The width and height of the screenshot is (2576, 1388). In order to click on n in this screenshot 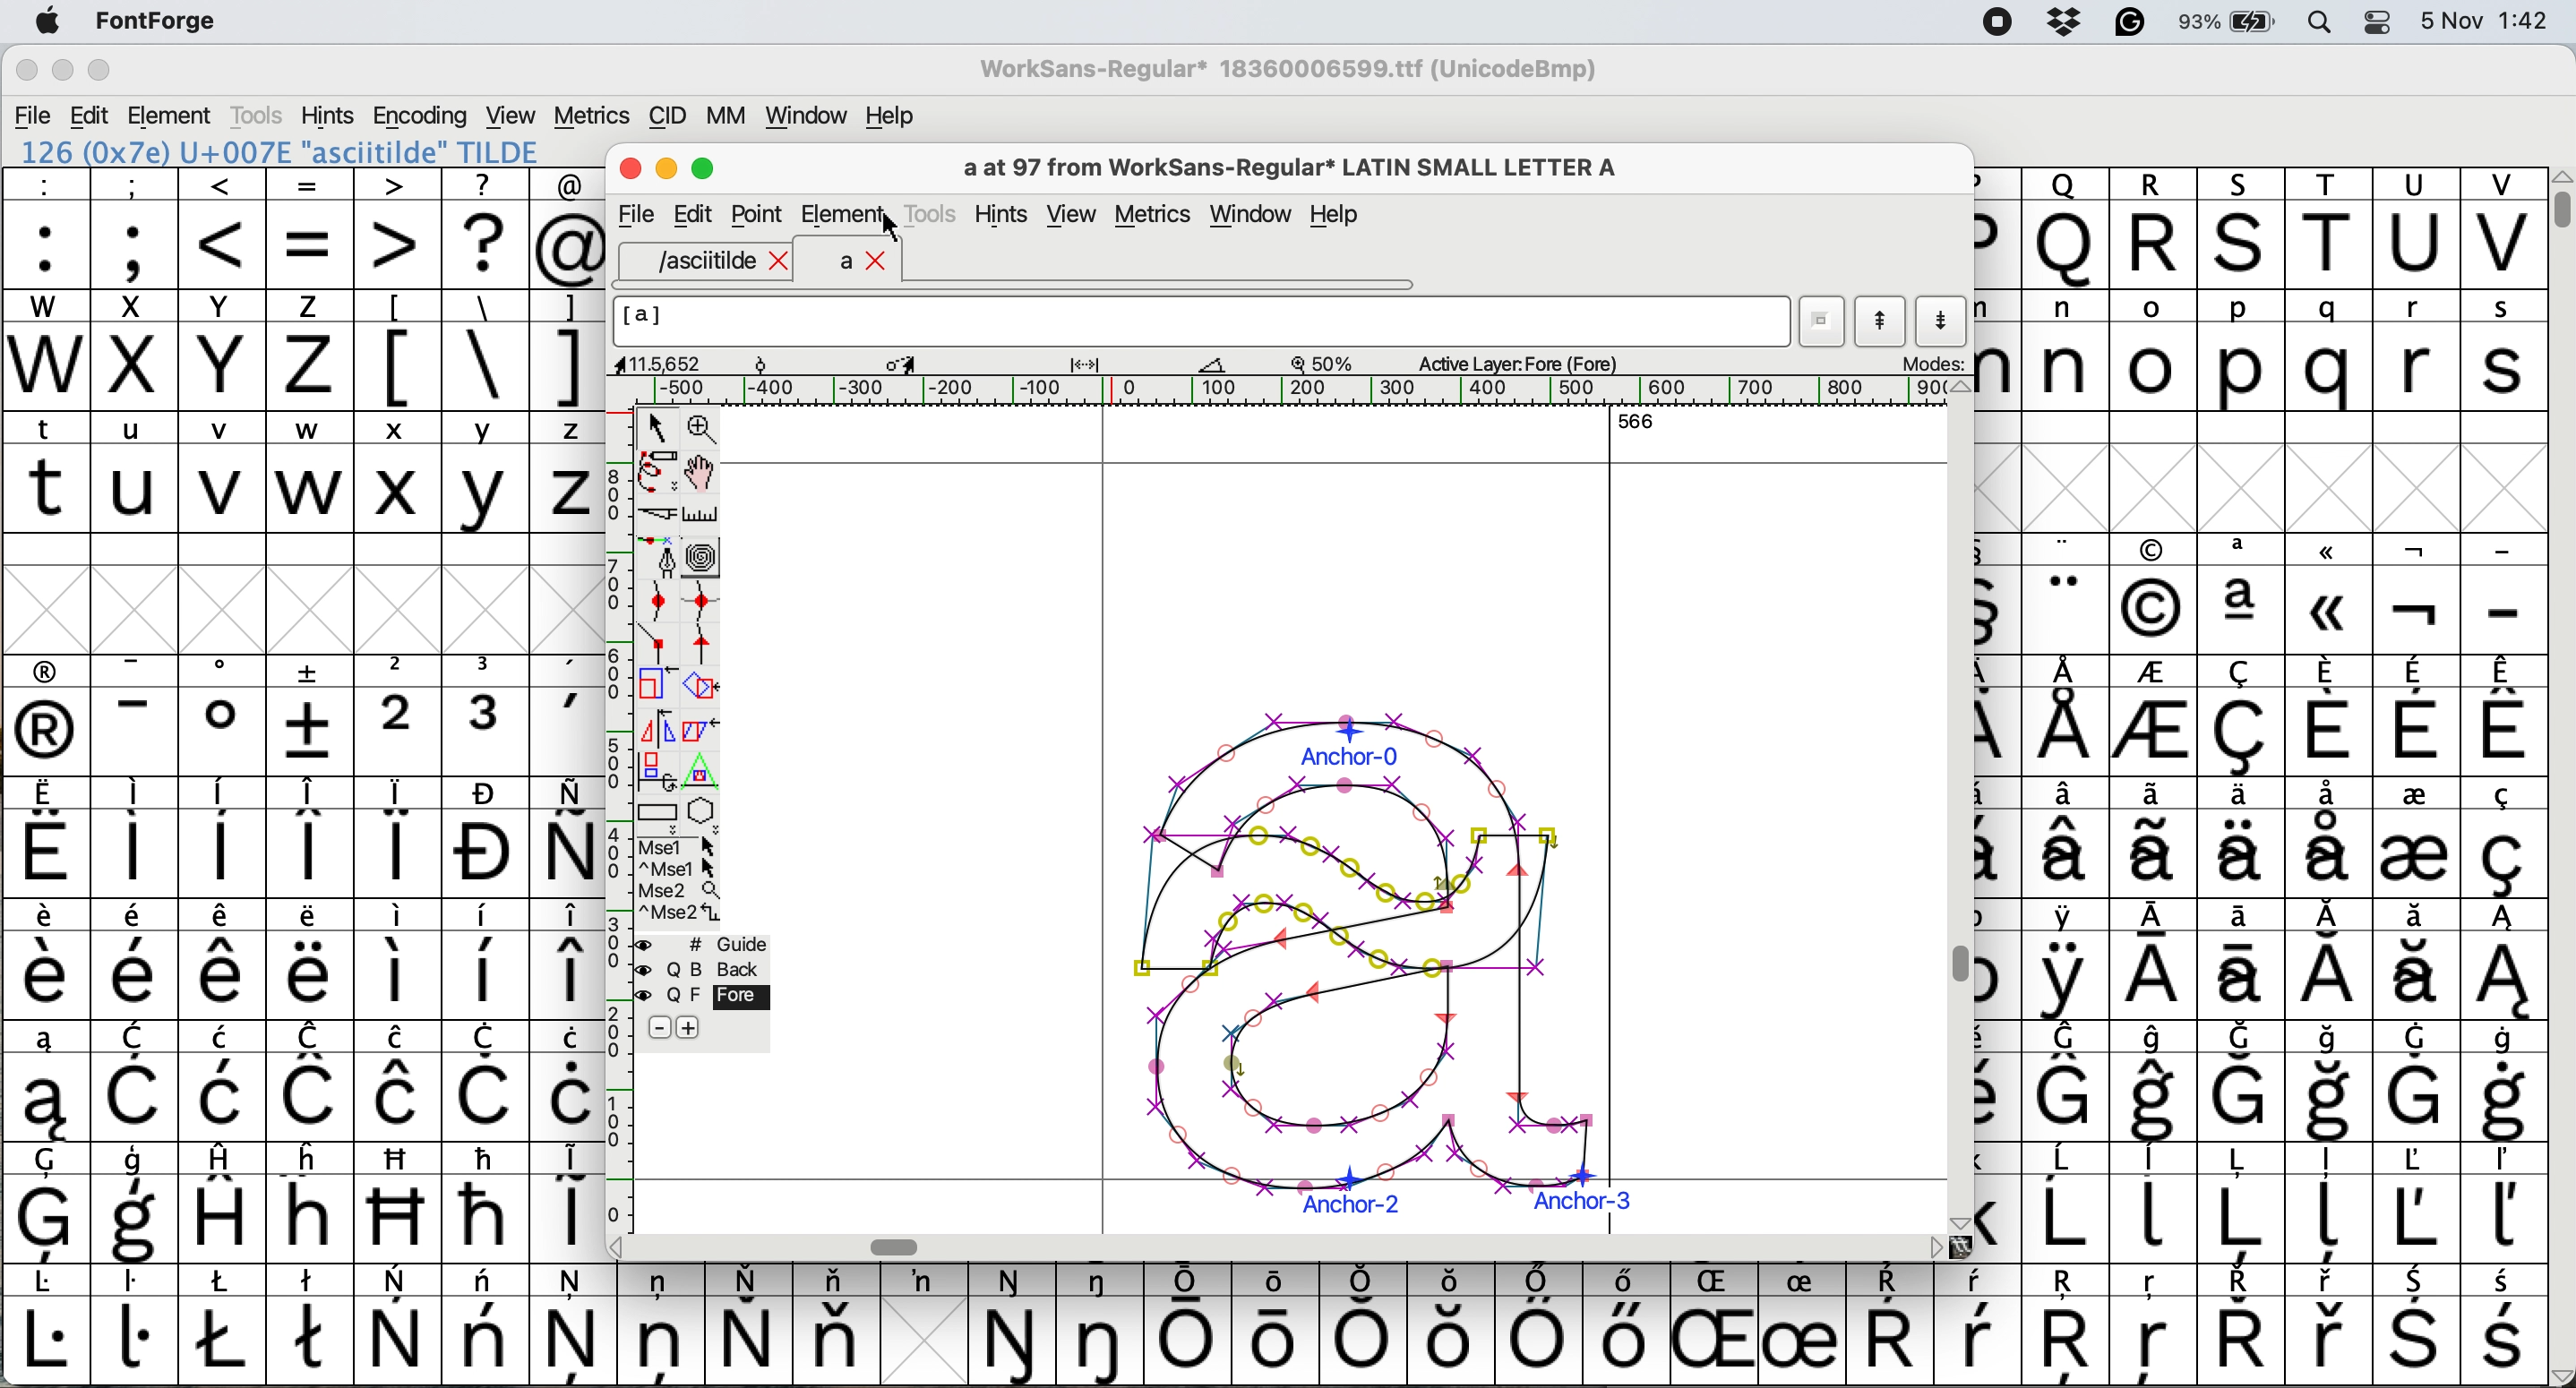, I will do `click(2065, 349)`.